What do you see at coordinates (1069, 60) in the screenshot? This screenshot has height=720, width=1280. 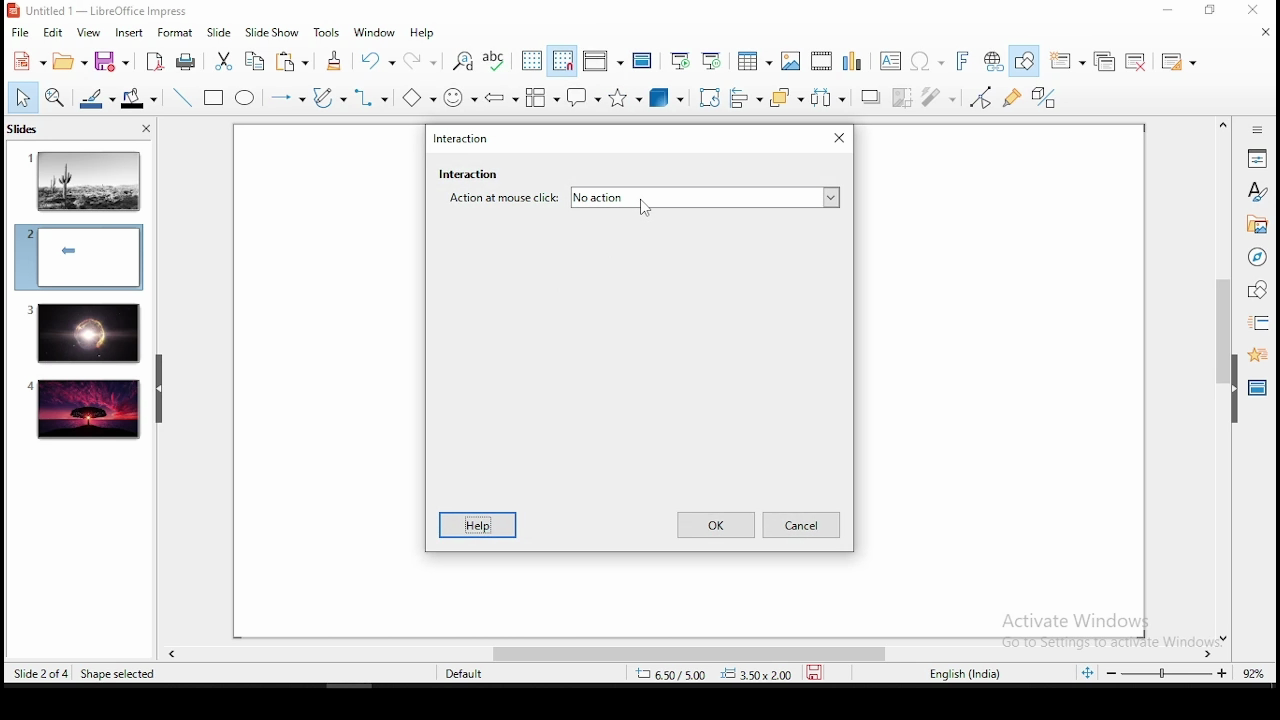 I see `new slide` at bounding box center [1069, 60].